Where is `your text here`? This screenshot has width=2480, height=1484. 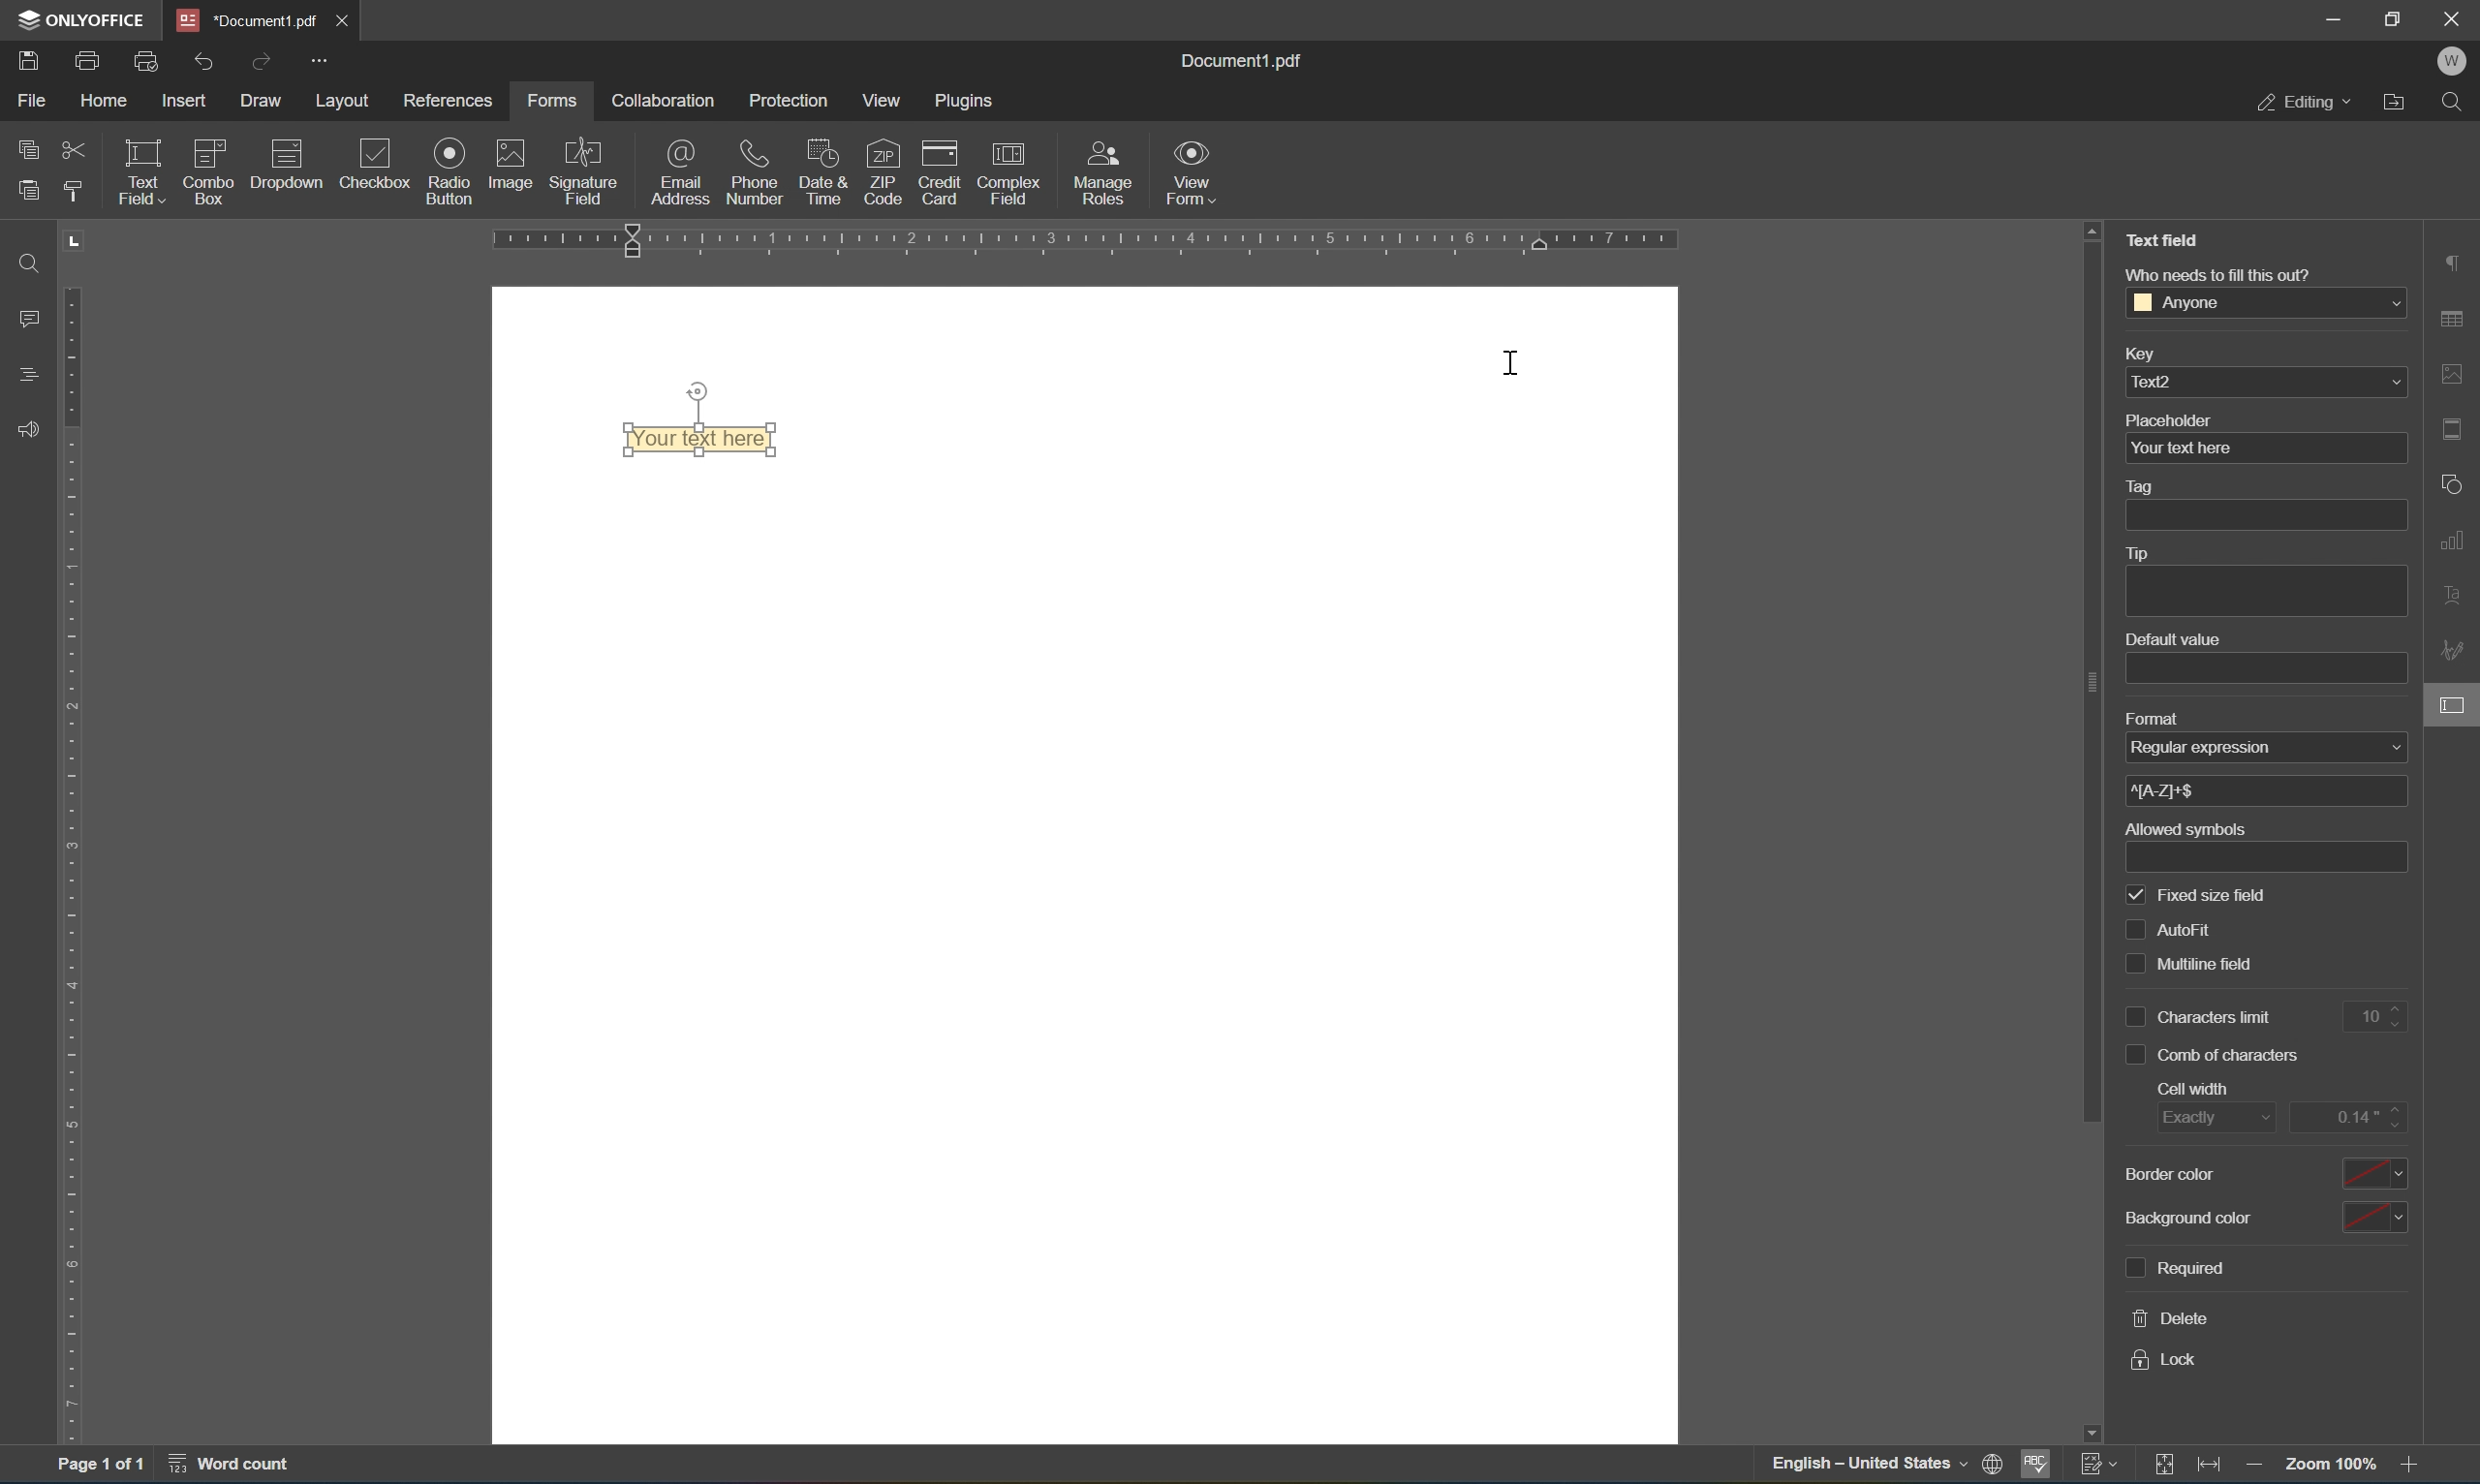 your text here is located at coordinates (2182, 448).